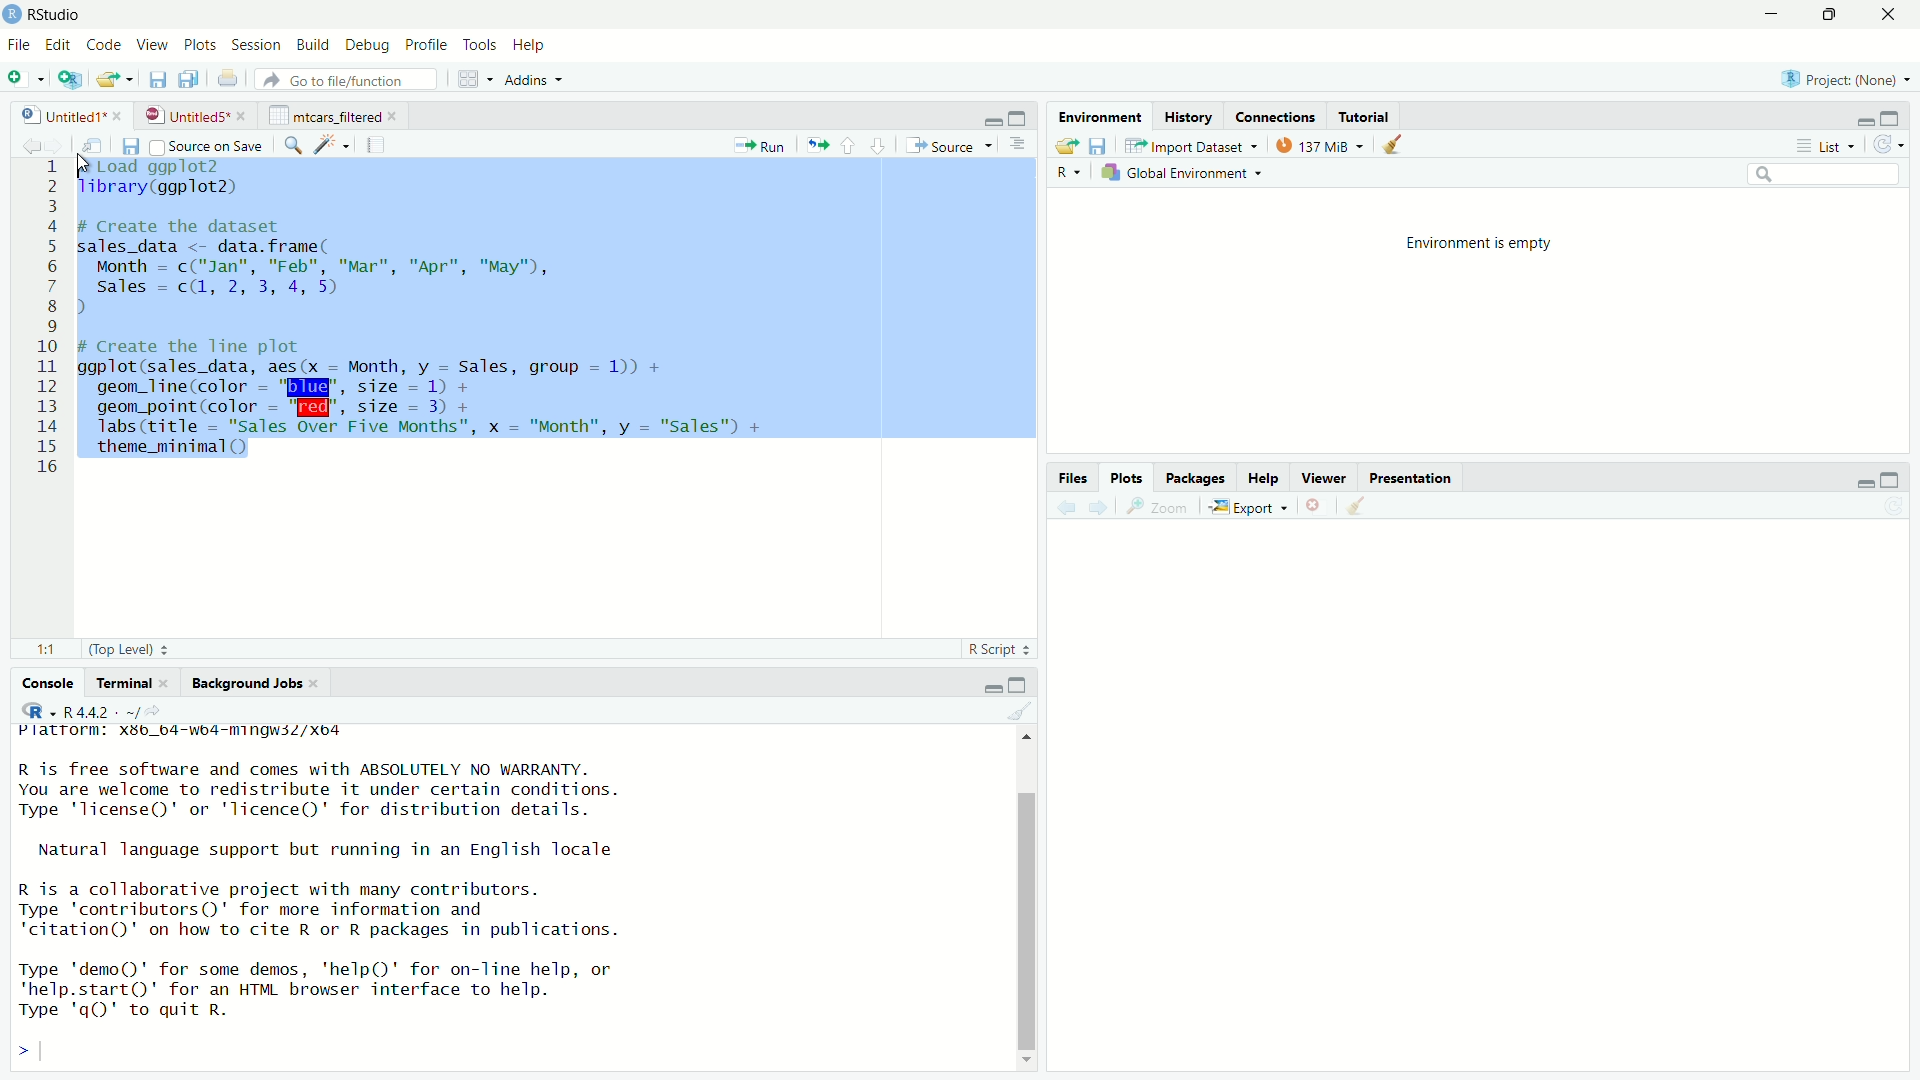 The height and width of the screenshot is (1080, 1920). What do you see at coordinates (1191, 146) in the screenshot?
I see `import dataset` at bounding box center [1191, 146].